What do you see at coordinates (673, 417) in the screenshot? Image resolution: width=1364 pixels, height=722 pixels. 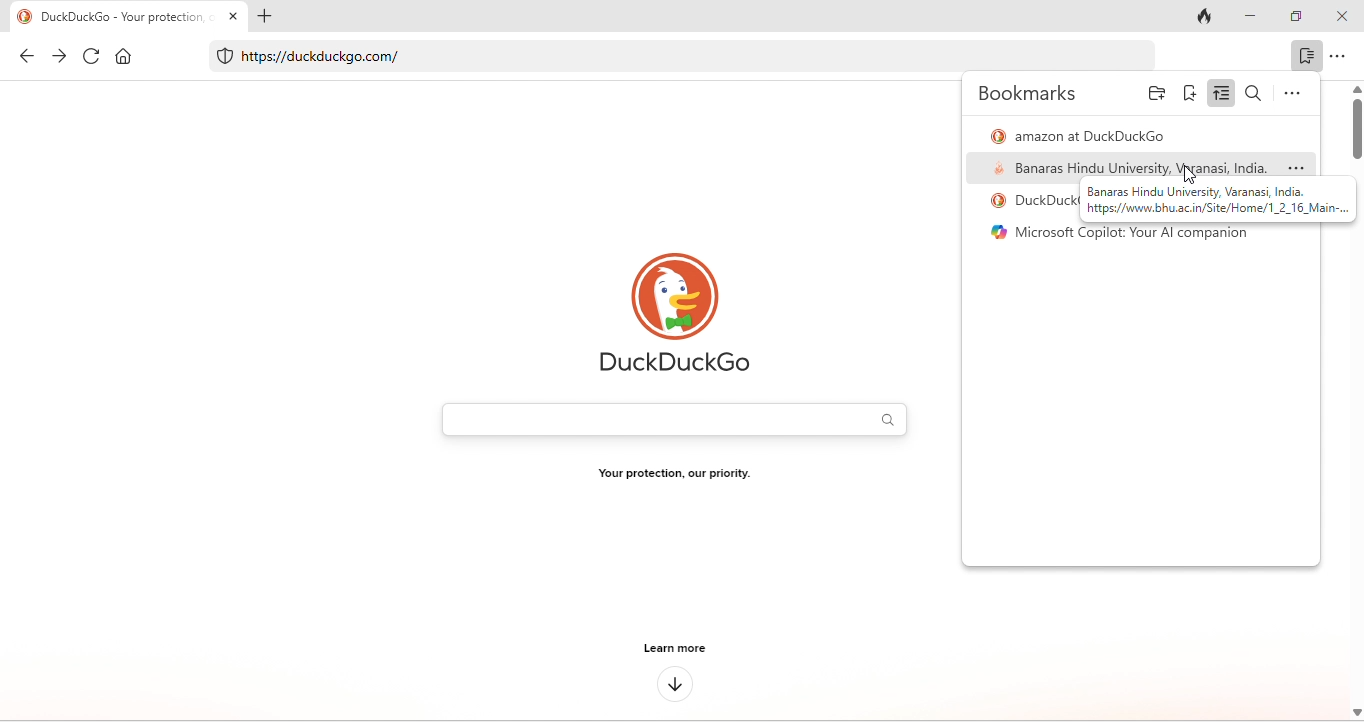 I see `search bar` at bounding box center [673, 417].